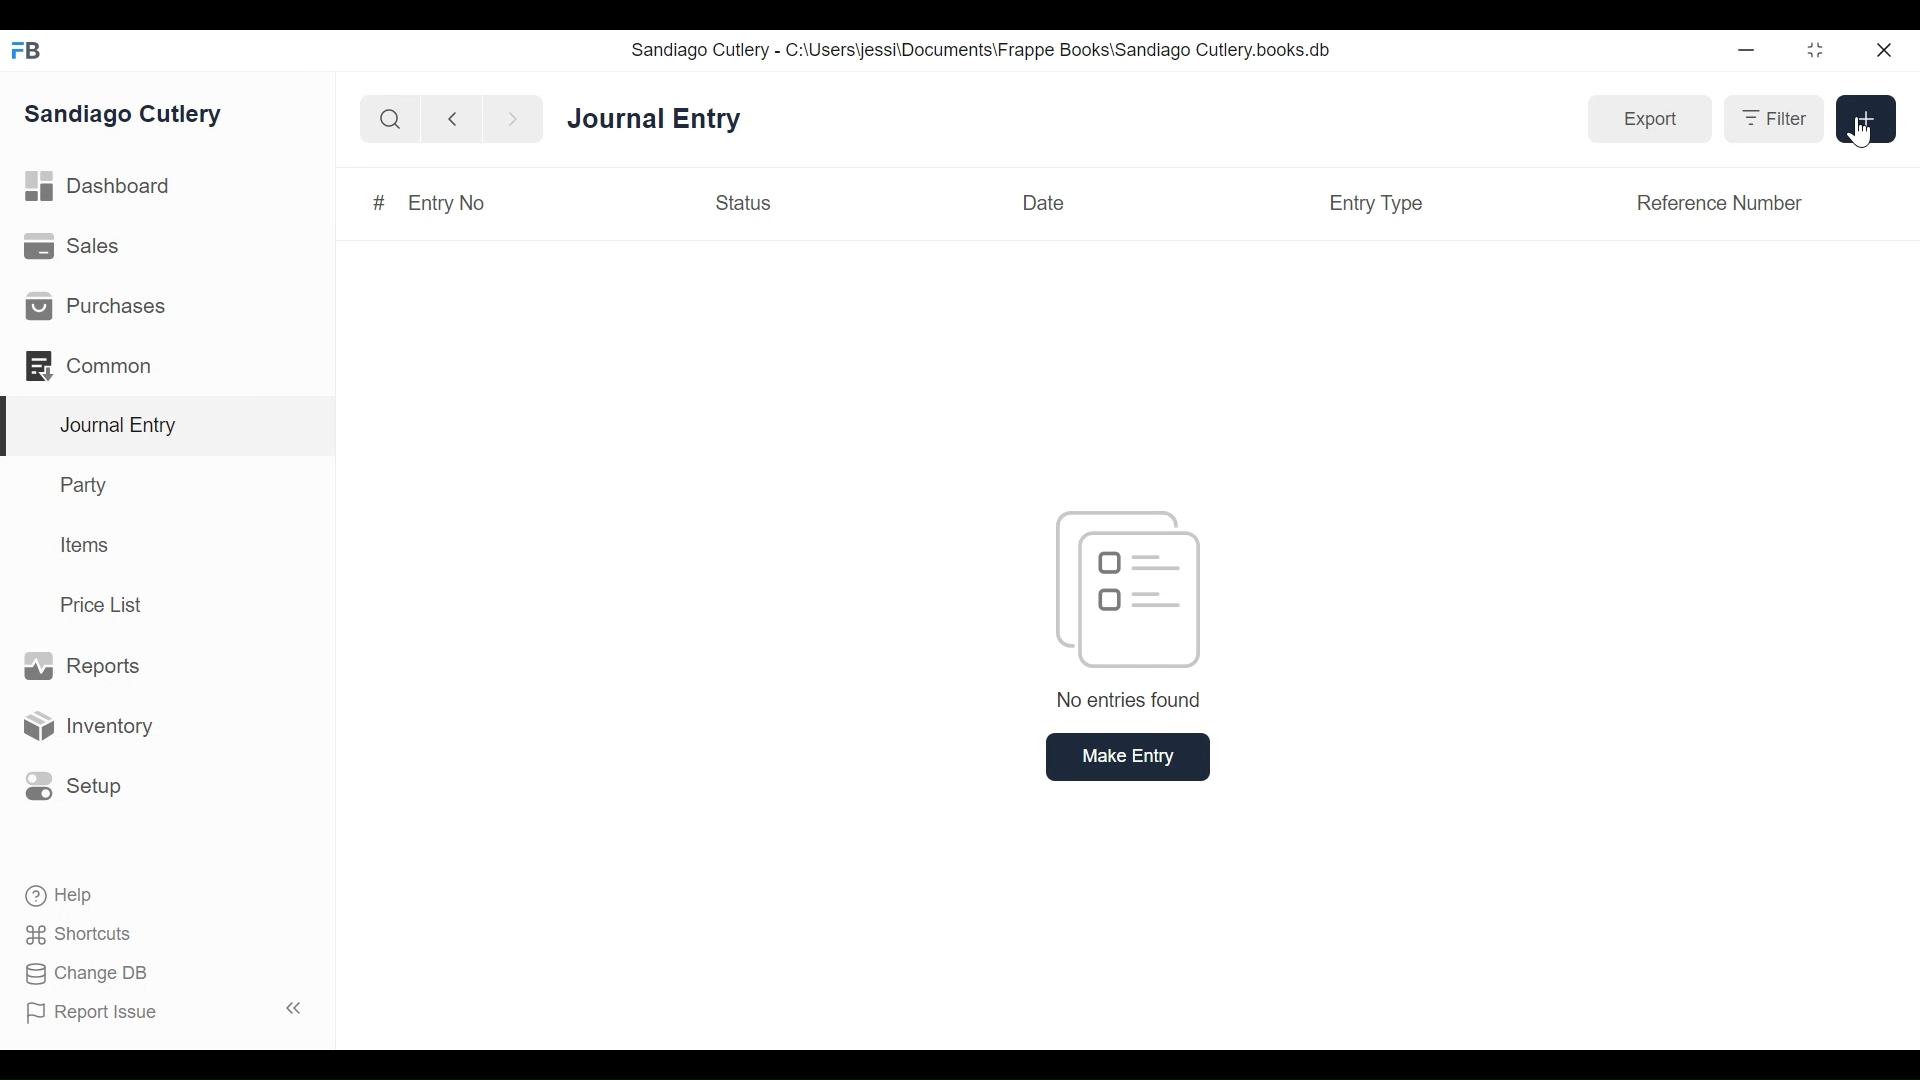 The width and height of the screenshot is (1920, 1080). Describe the element at coordinates (100, 187) in the screenshot. I see `Dashboard` at that location.